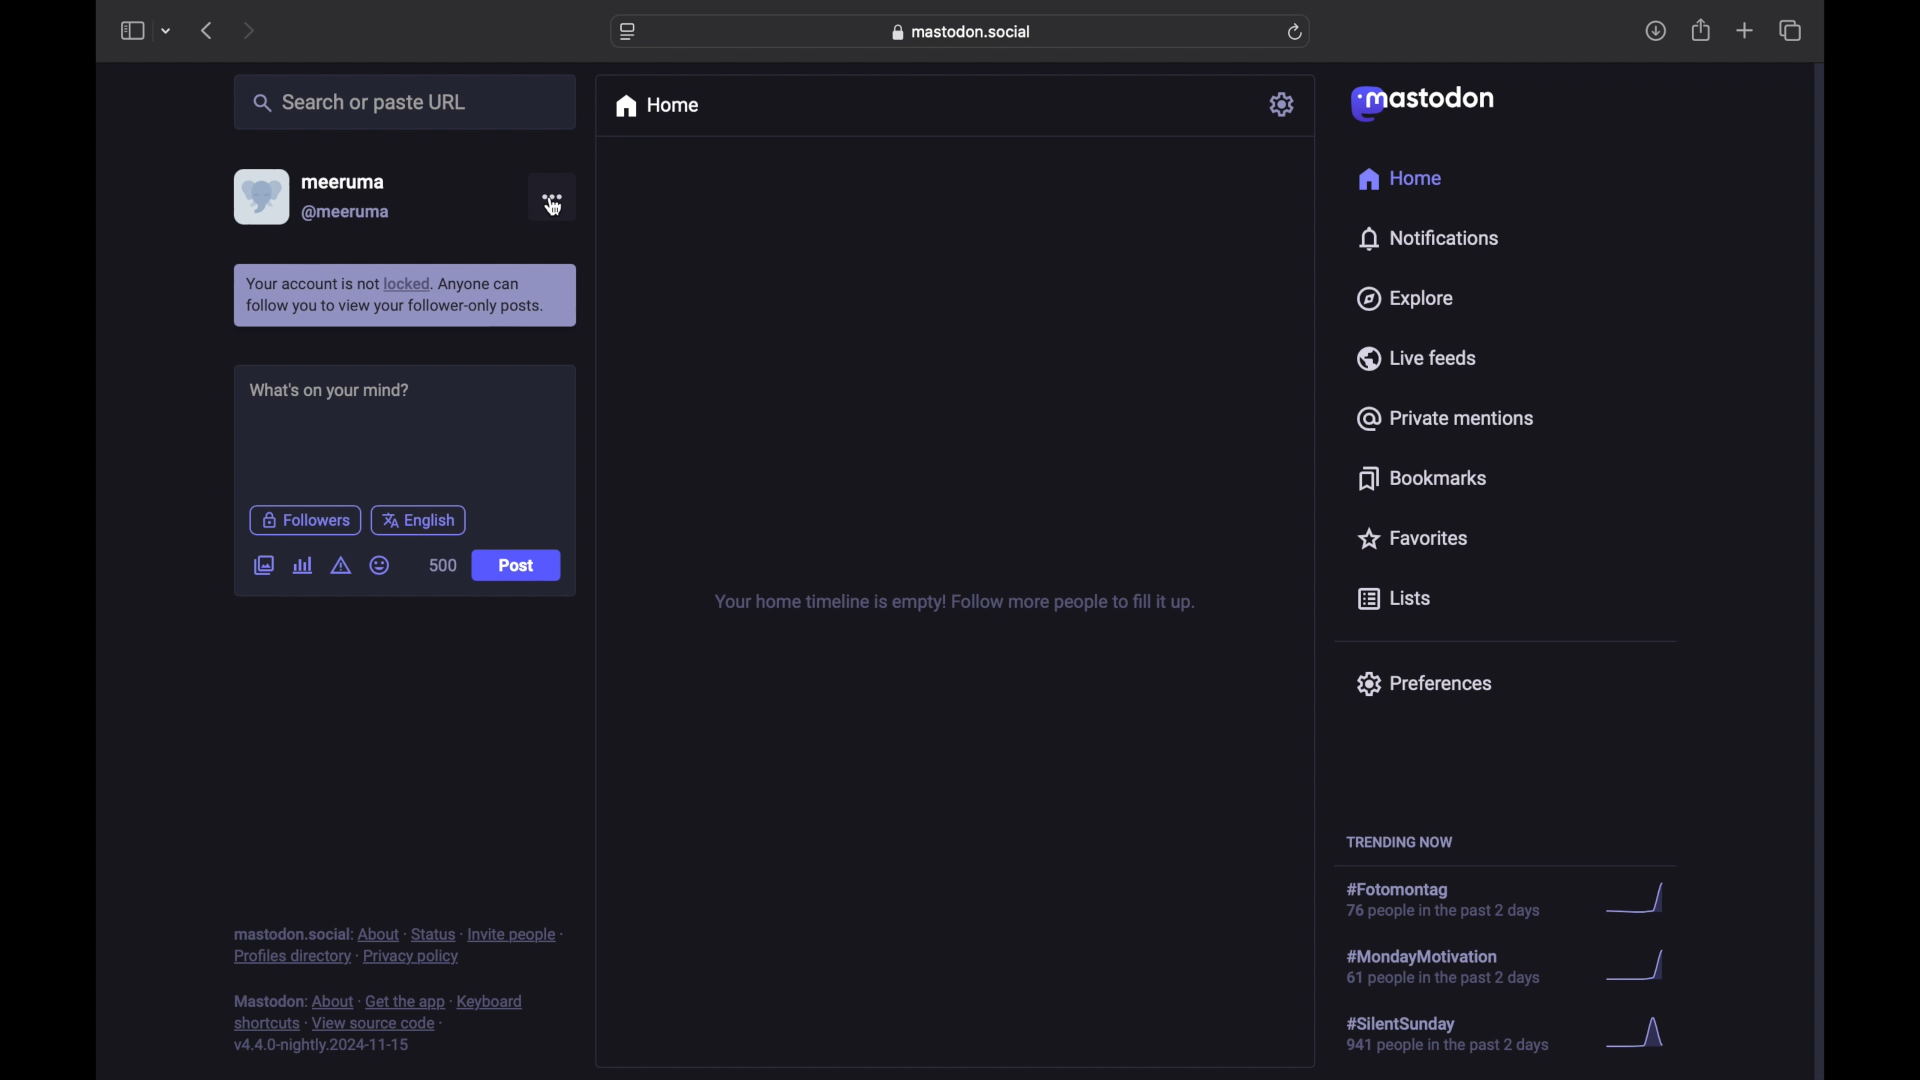 Image resolution: width=1920 pixels, height=1080 pixels. I want to click on mastodon , so click(1422, 104).